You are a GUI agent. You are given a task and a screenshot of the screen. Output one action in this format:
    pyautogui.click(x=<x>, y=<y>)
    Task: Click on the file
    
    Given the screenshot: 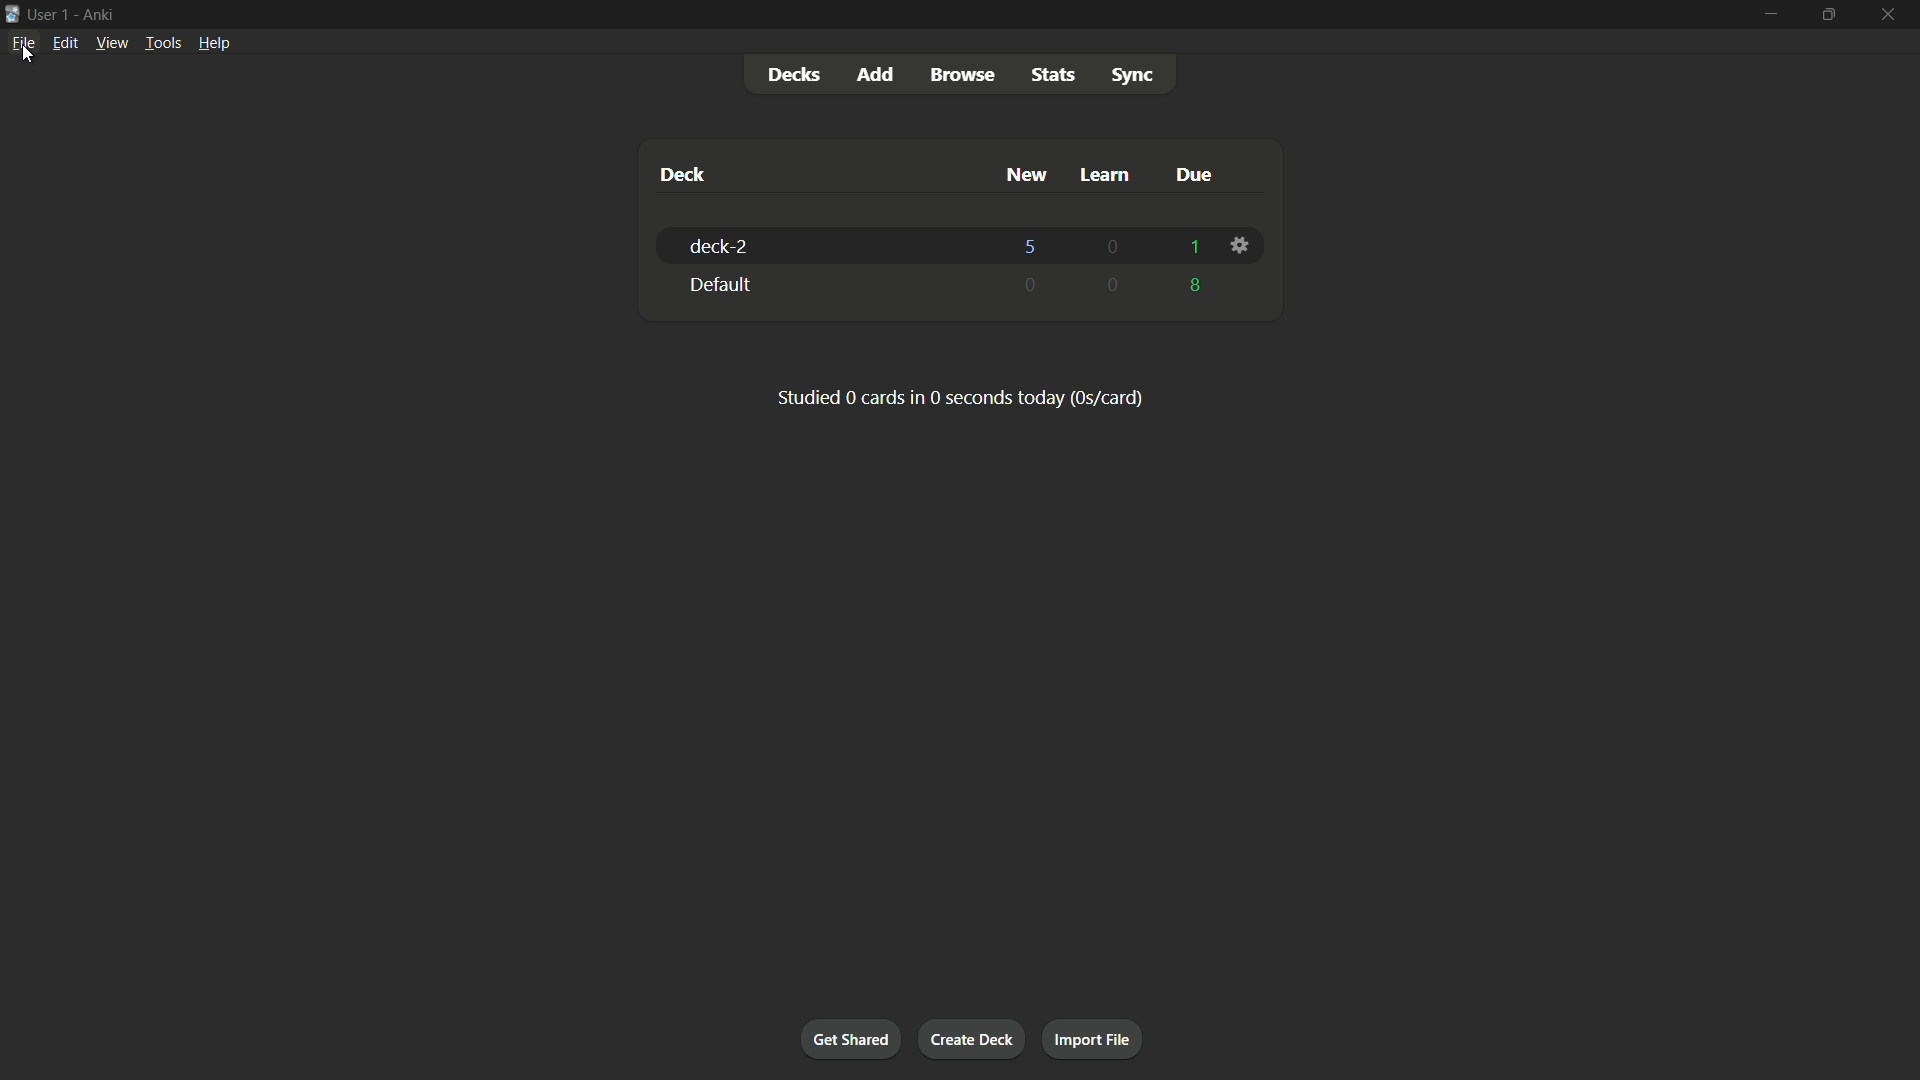 What is the action you would take?
    pyautogui.click(x=26, y=43)
    